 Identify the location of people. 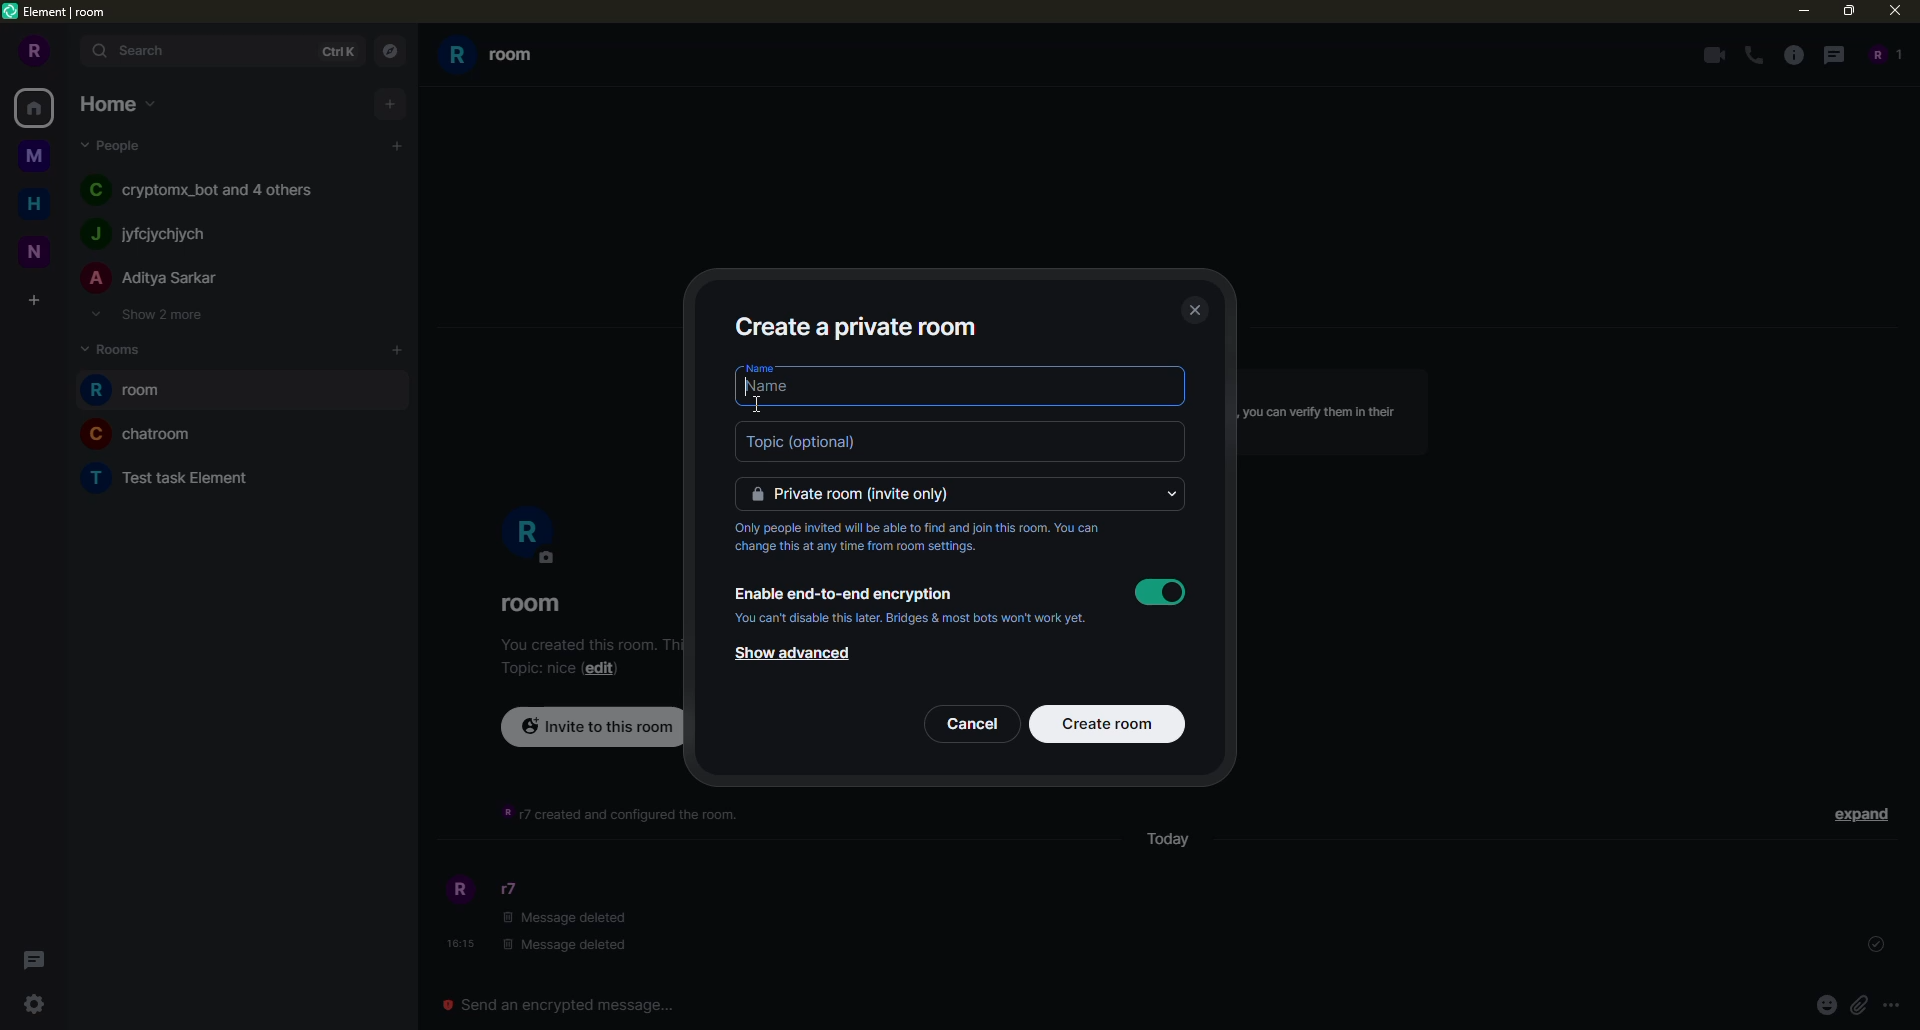
(117, 142).